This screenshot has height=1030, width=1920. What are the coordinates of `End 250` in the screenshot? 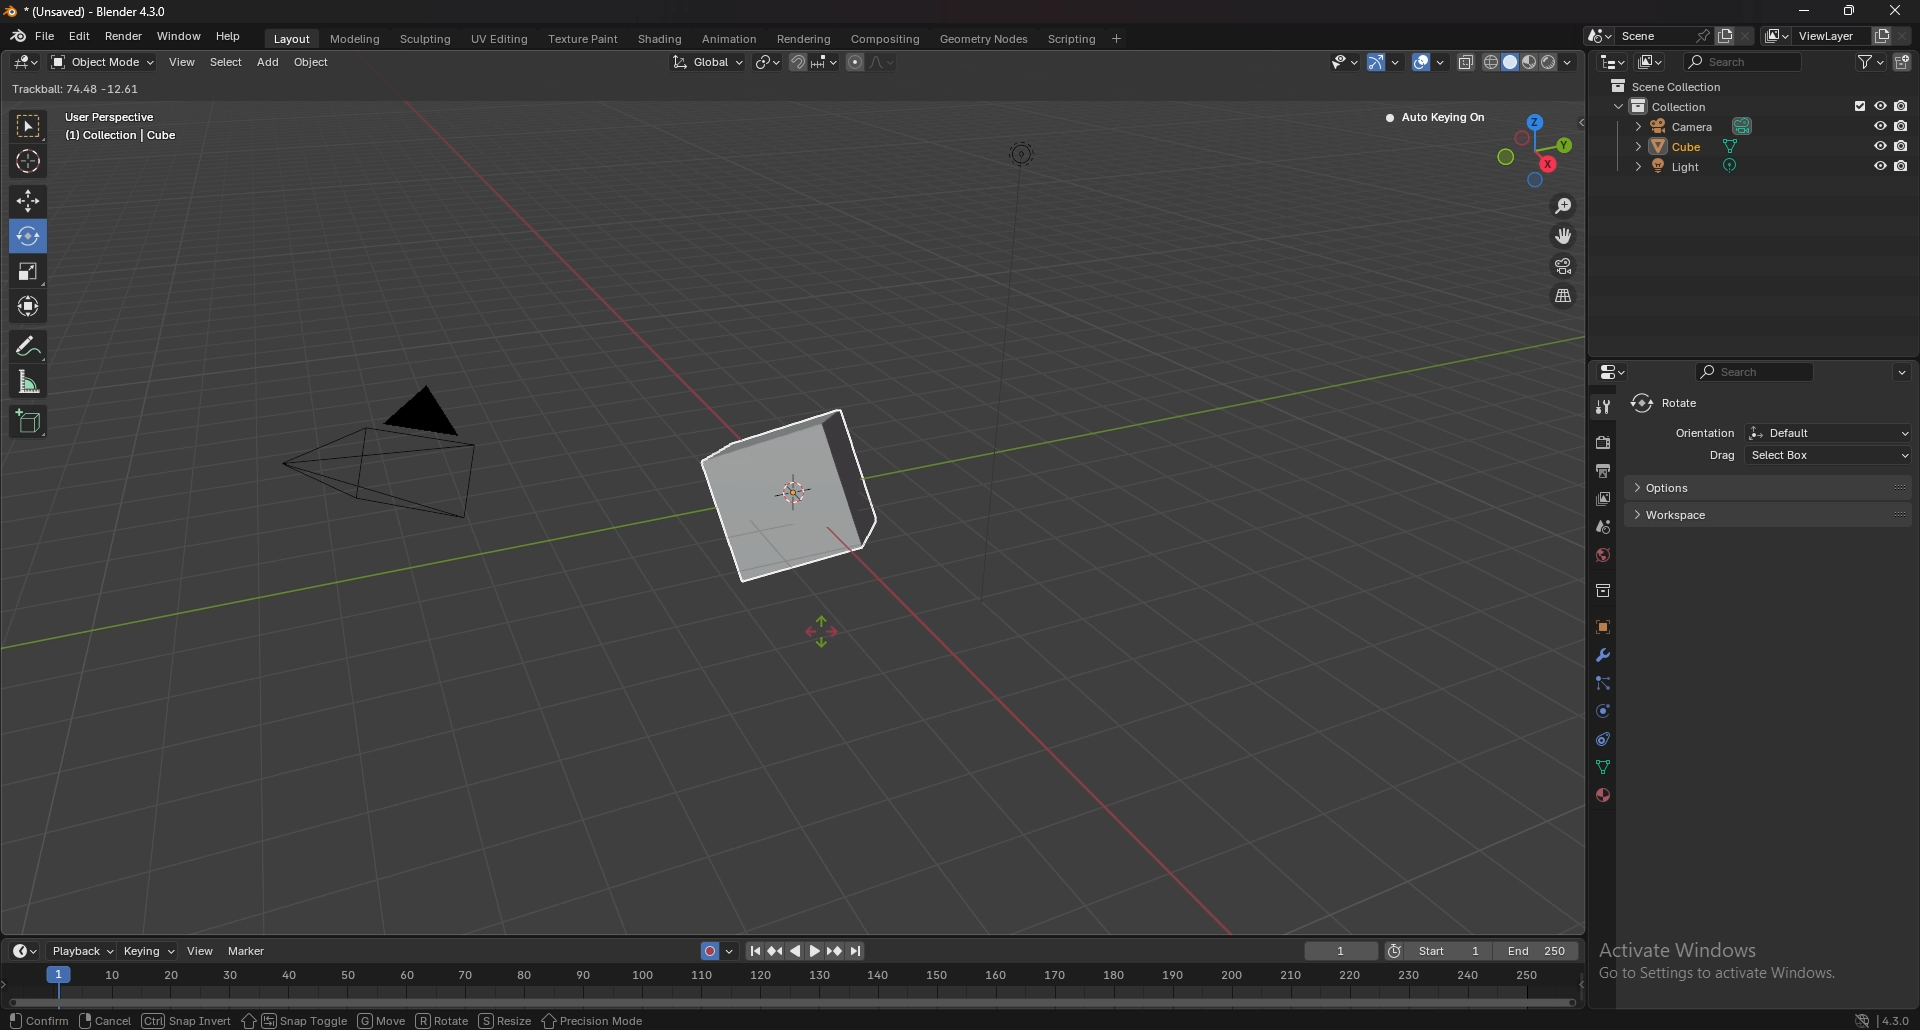 It's located at (1536, 950).